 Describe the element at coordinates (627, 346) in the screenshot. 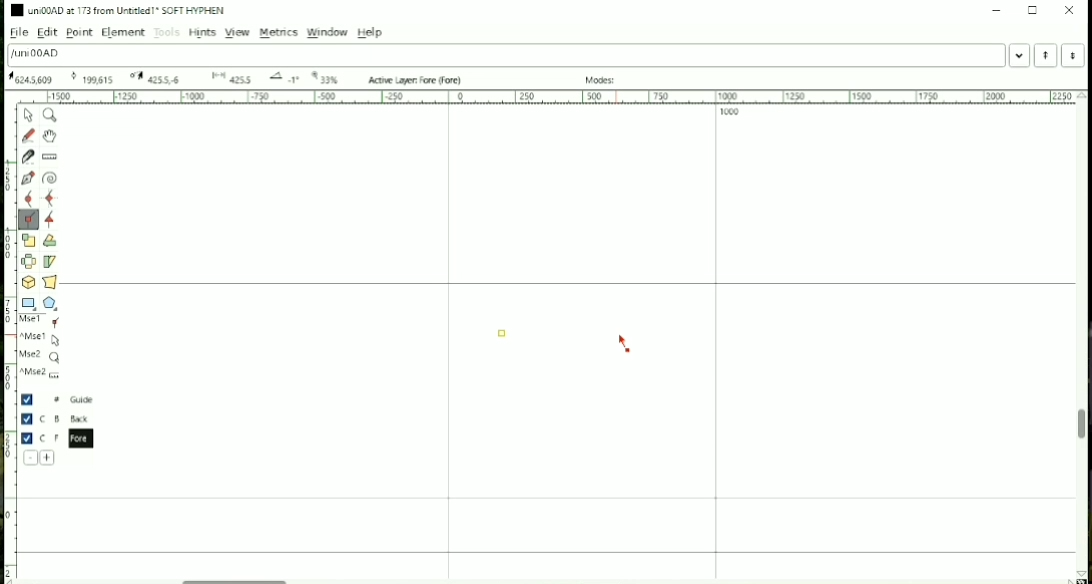

I see `Cursor` at that location.